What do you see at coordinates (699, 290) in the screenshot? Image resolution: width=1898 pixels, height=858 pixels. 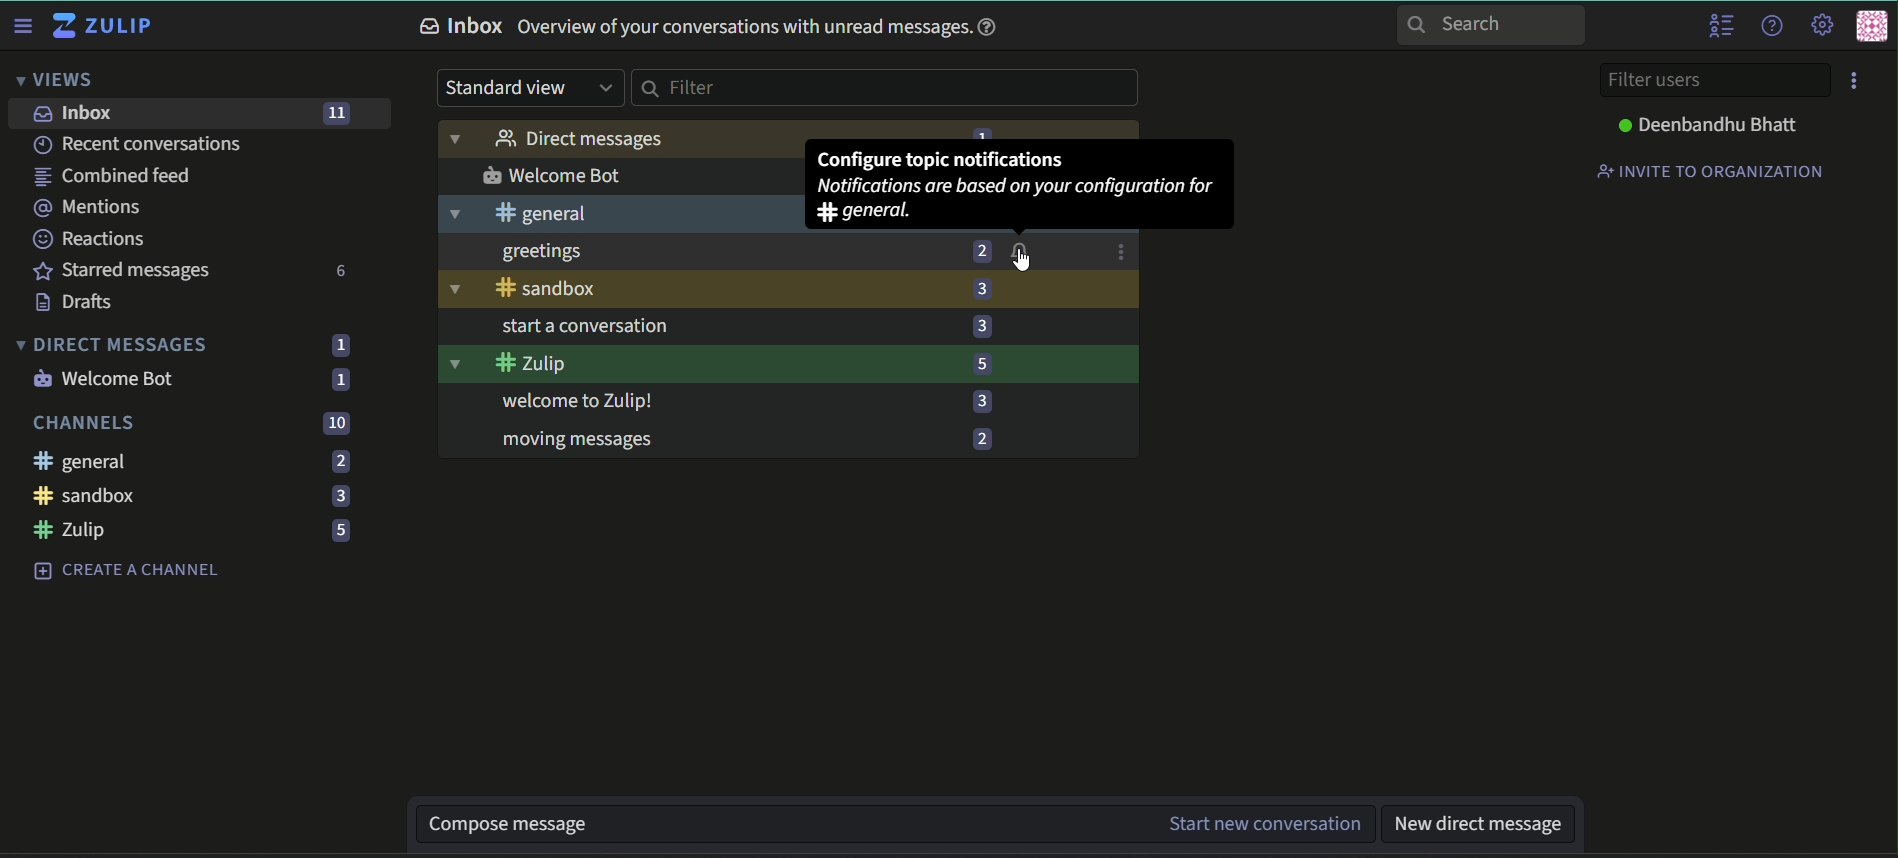 I see `sandbox` at bounding box center [699, 290].